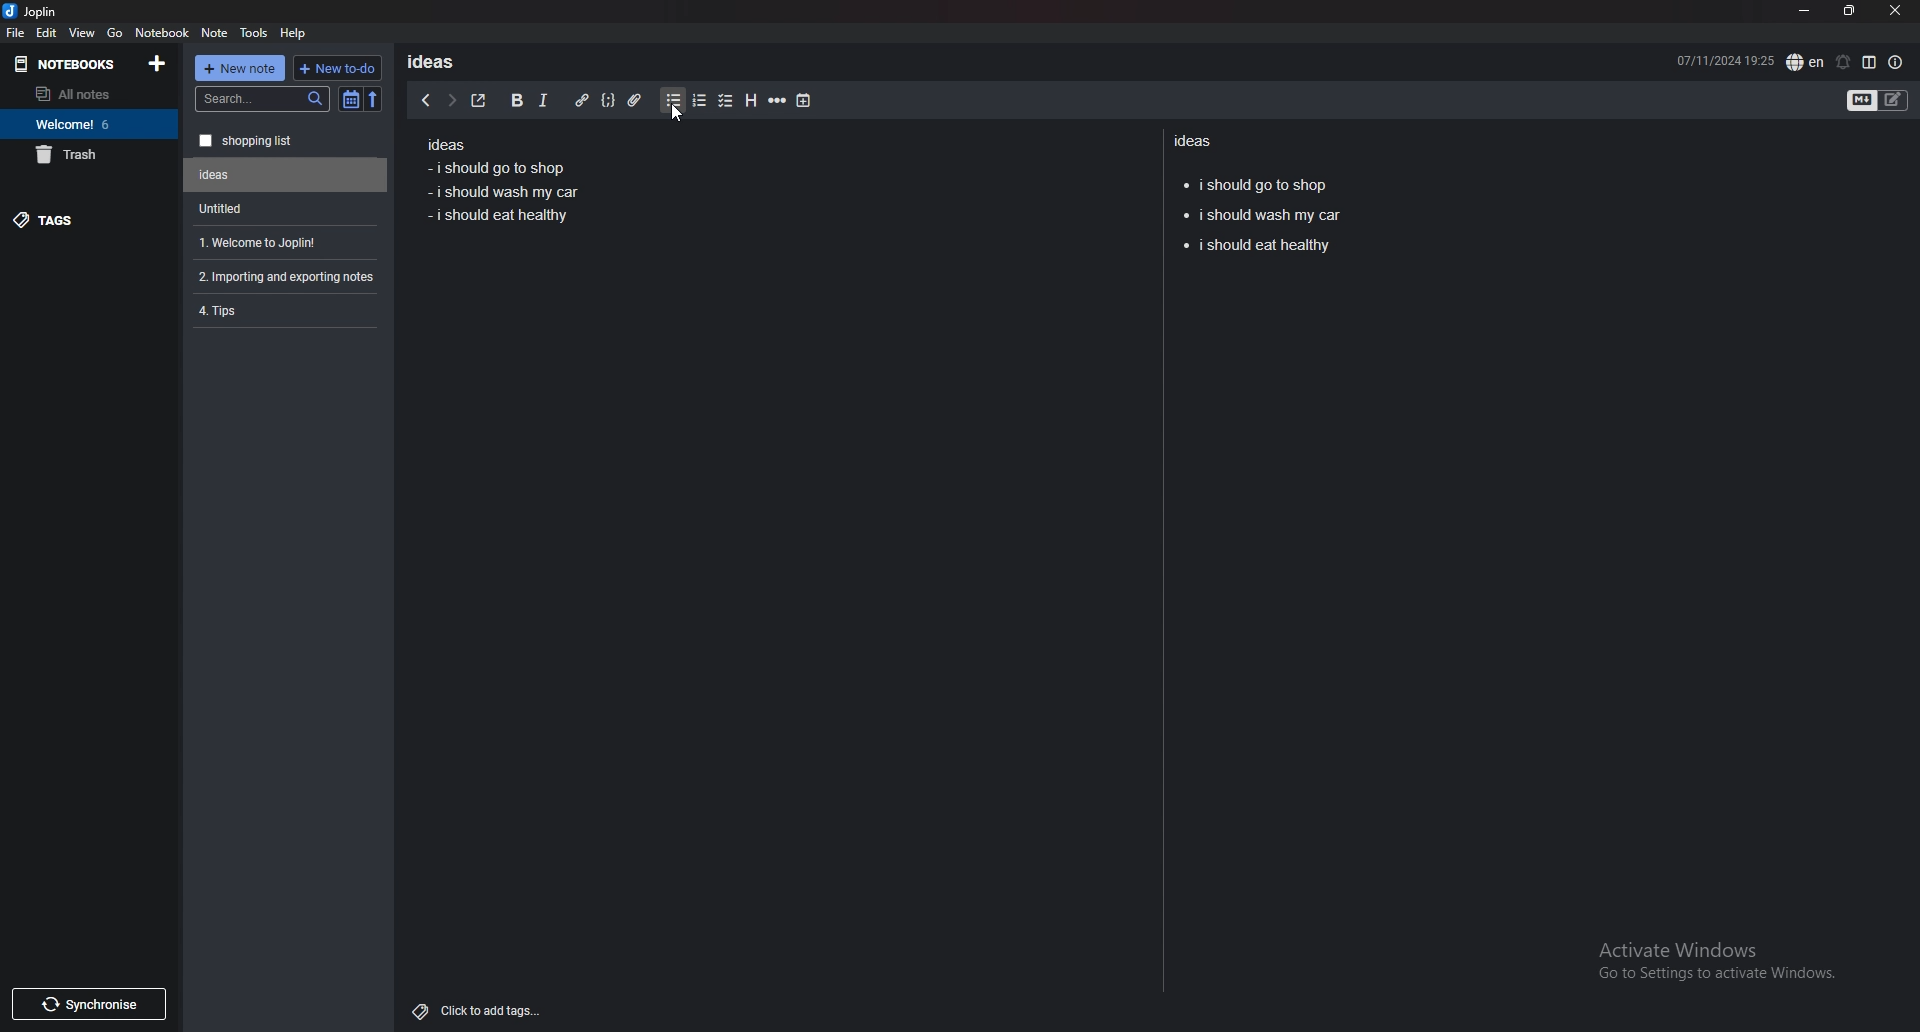  I want to click on toggle editor layout, so click(1869, 62).